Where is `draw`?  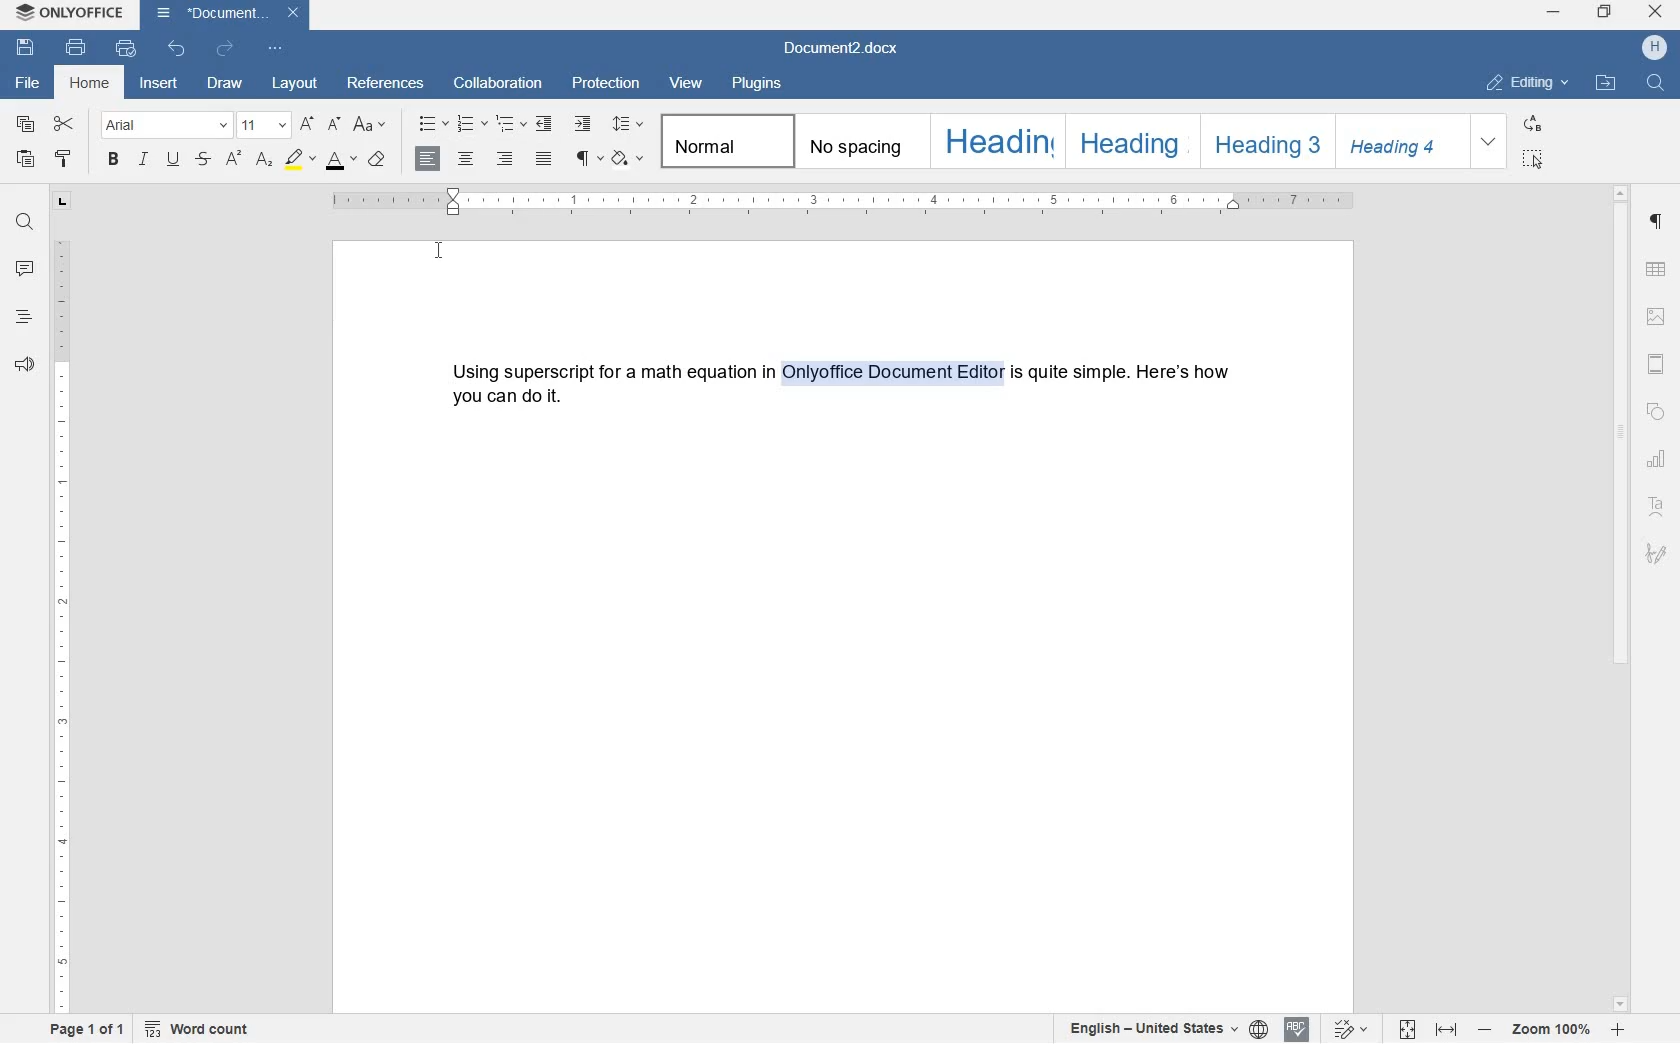
draw is located at coordinates (231, 83).